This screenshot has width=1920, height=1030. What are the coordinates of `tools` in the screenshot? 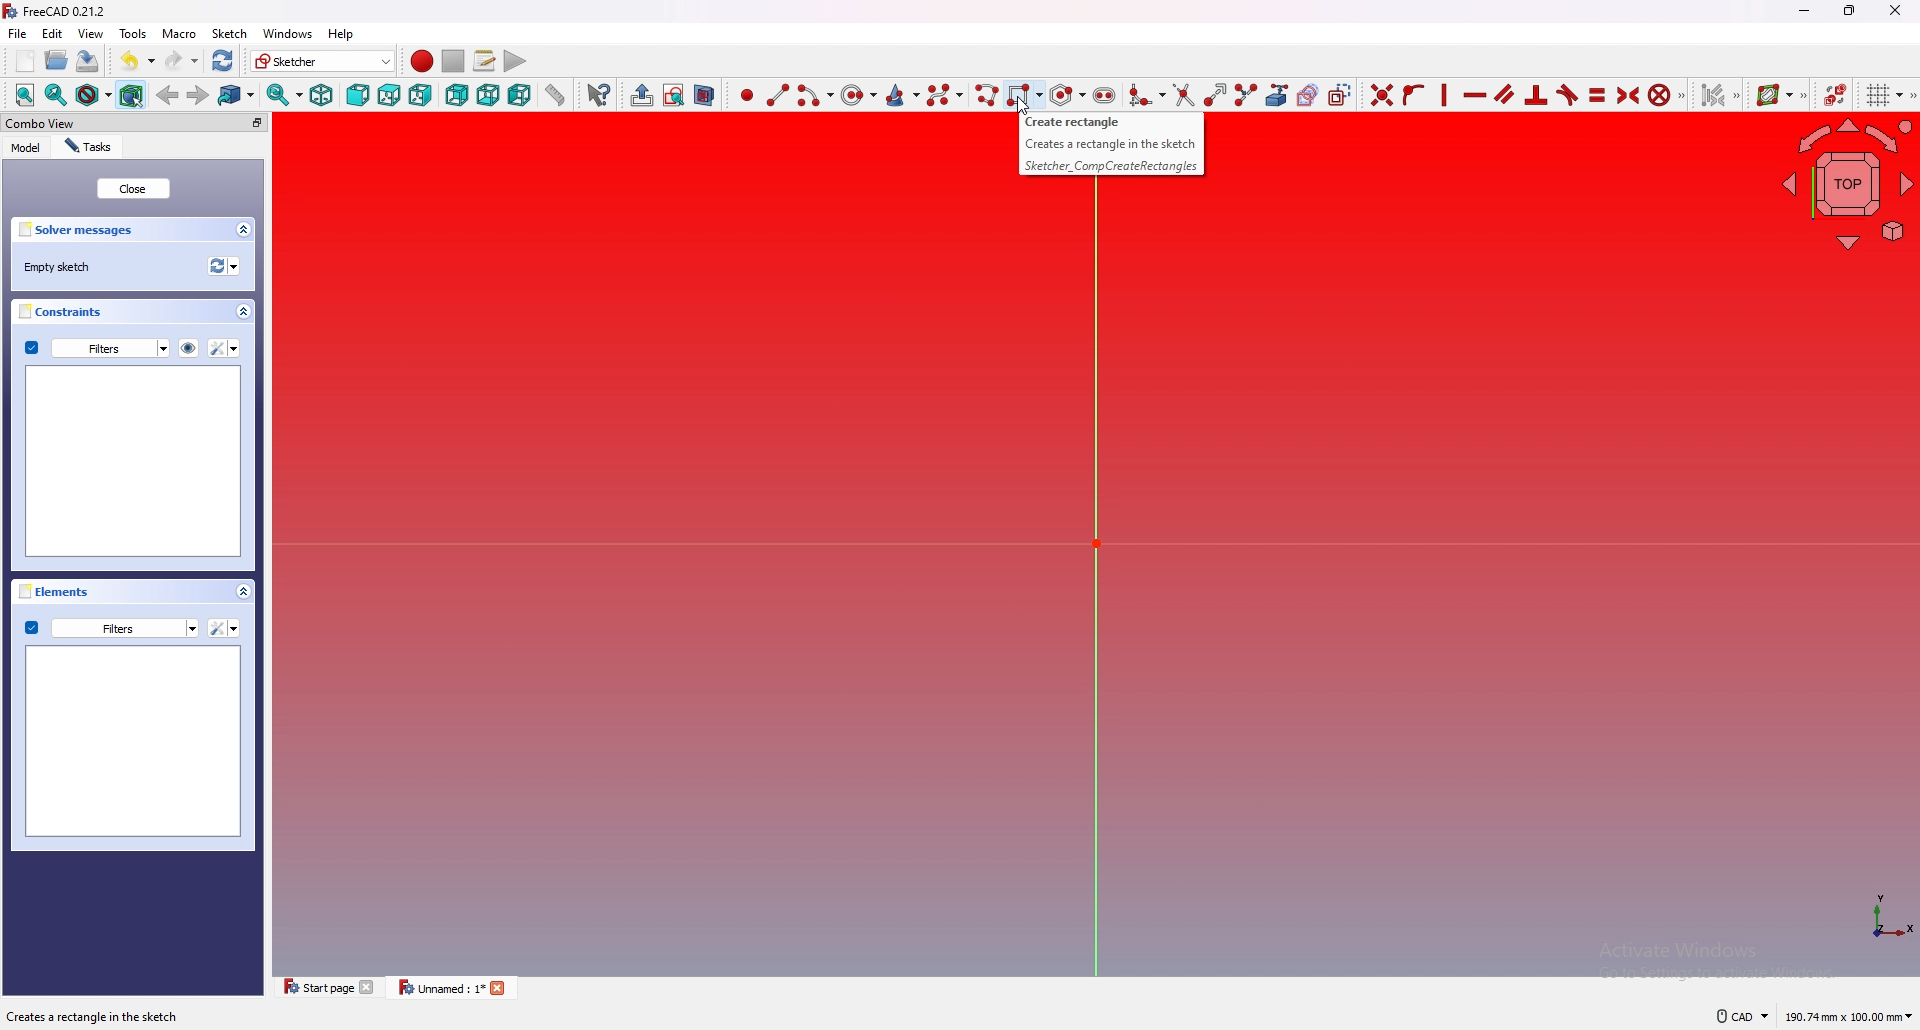 It's located at (133, 33).